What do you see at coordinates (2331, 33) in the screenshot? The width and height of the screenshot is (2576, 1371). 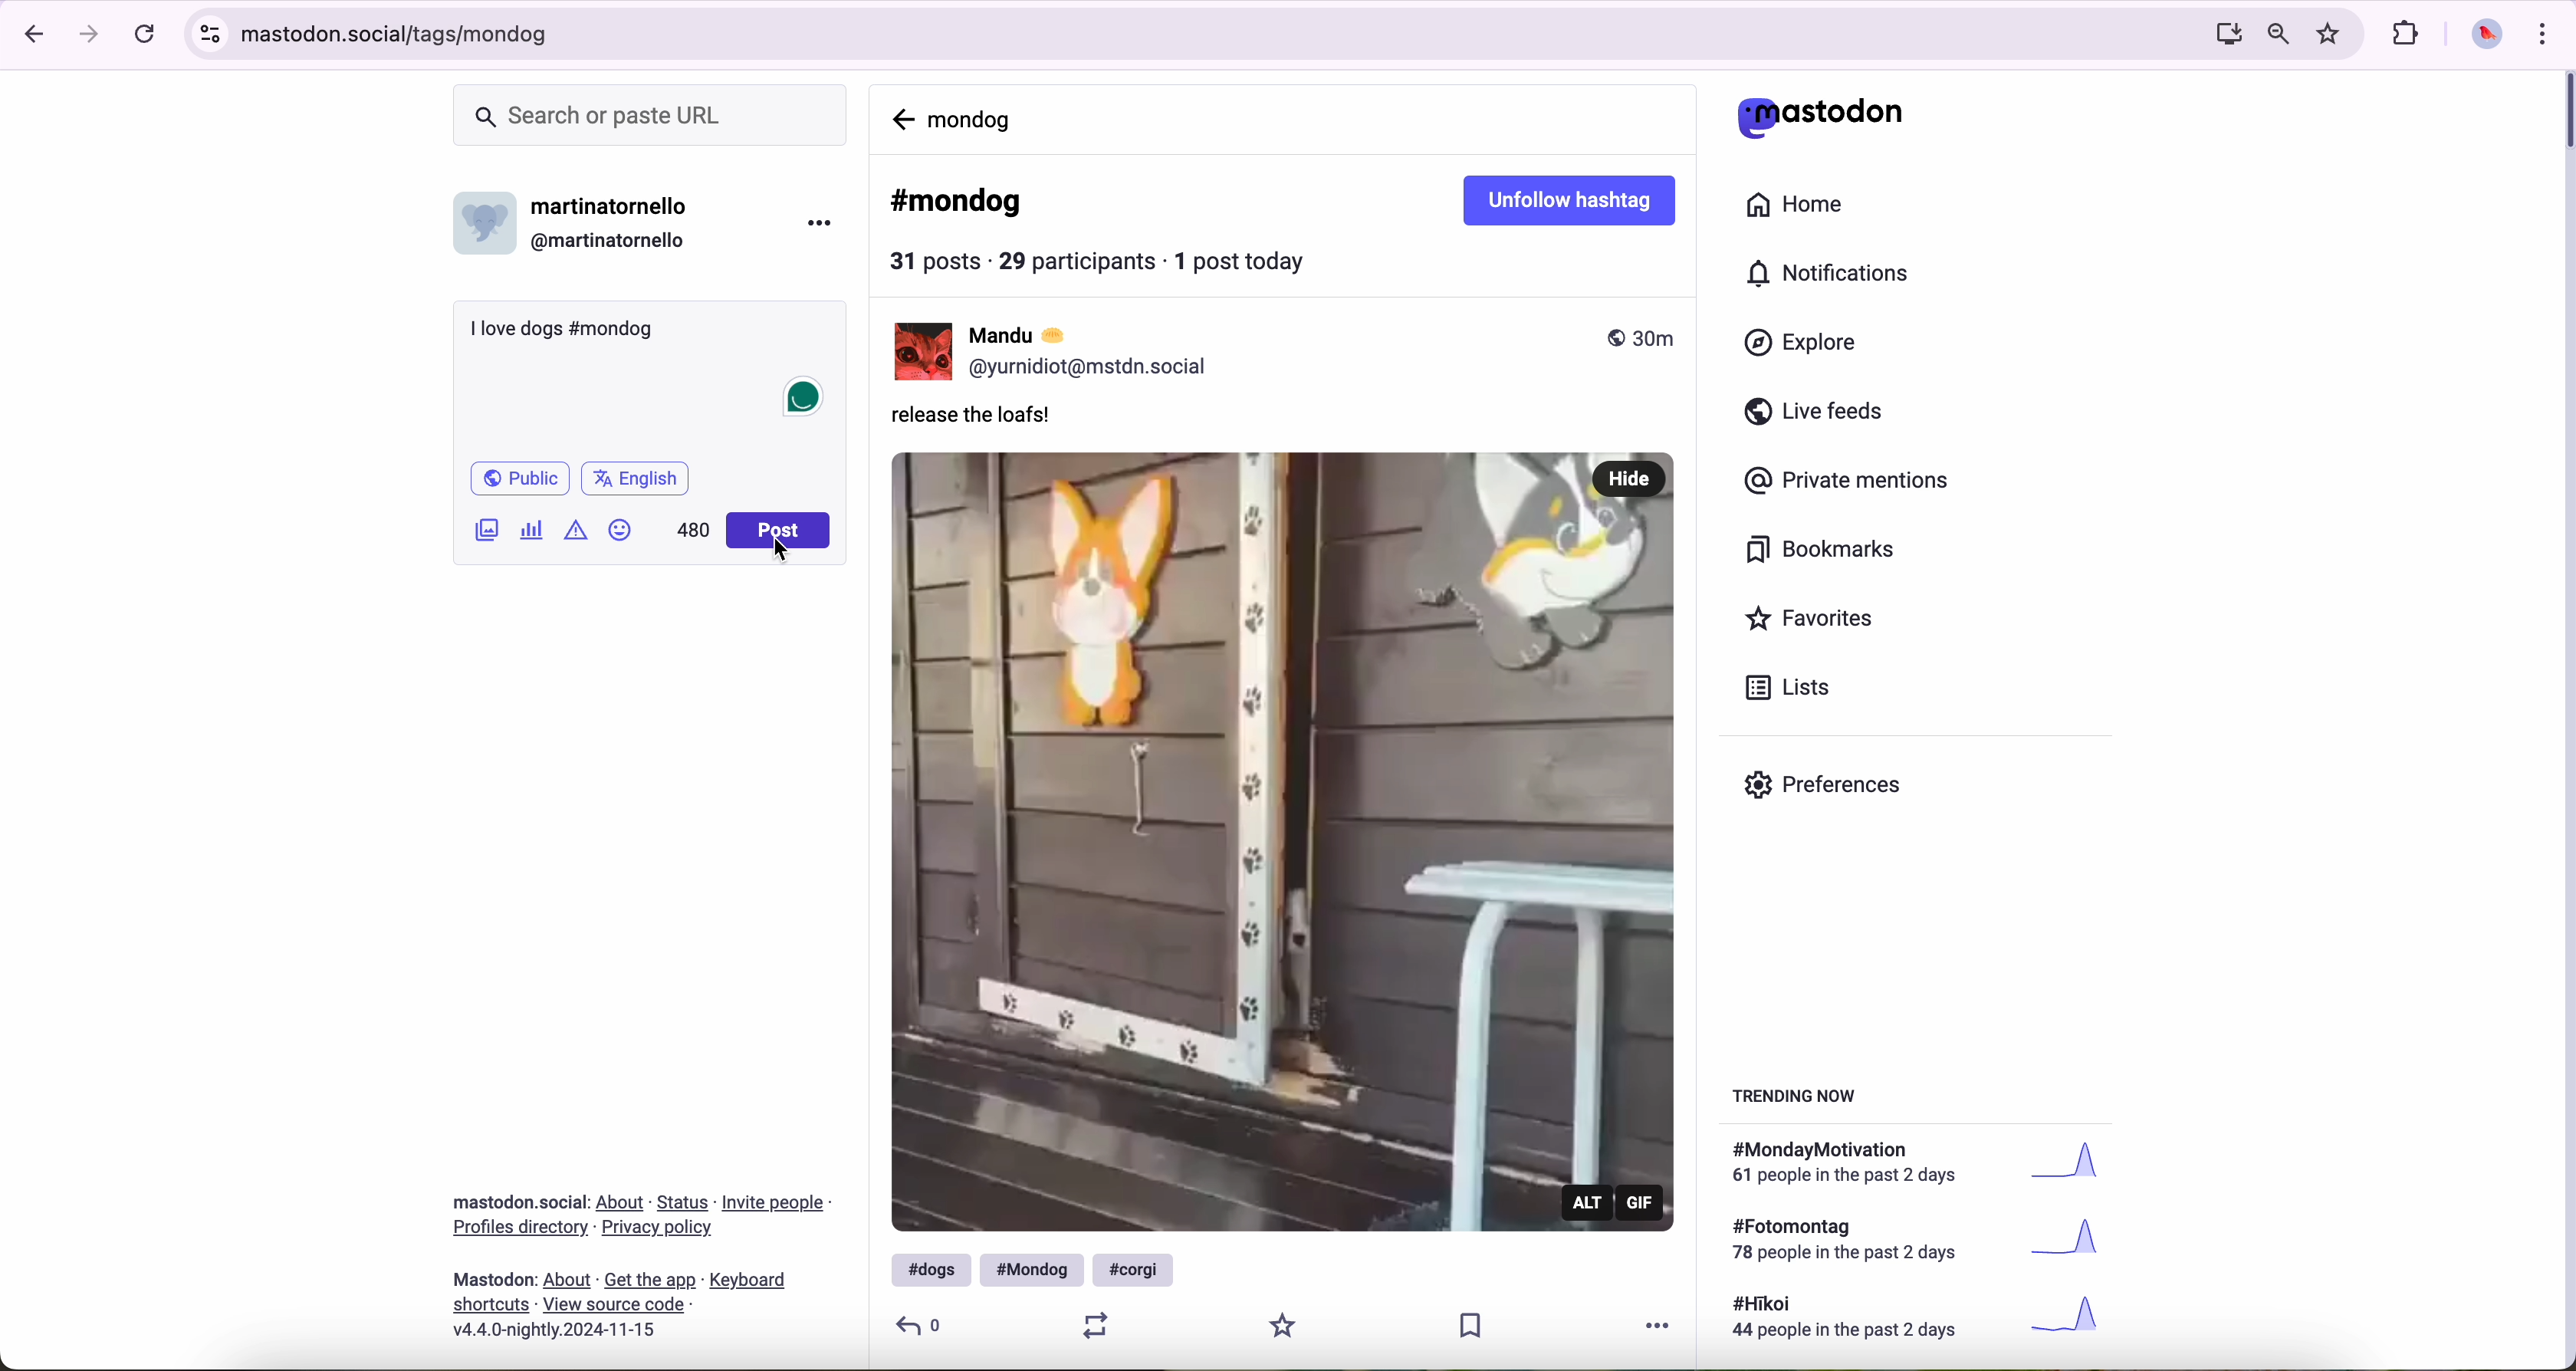 I see `favorites` at bounding box center [2331, 33].